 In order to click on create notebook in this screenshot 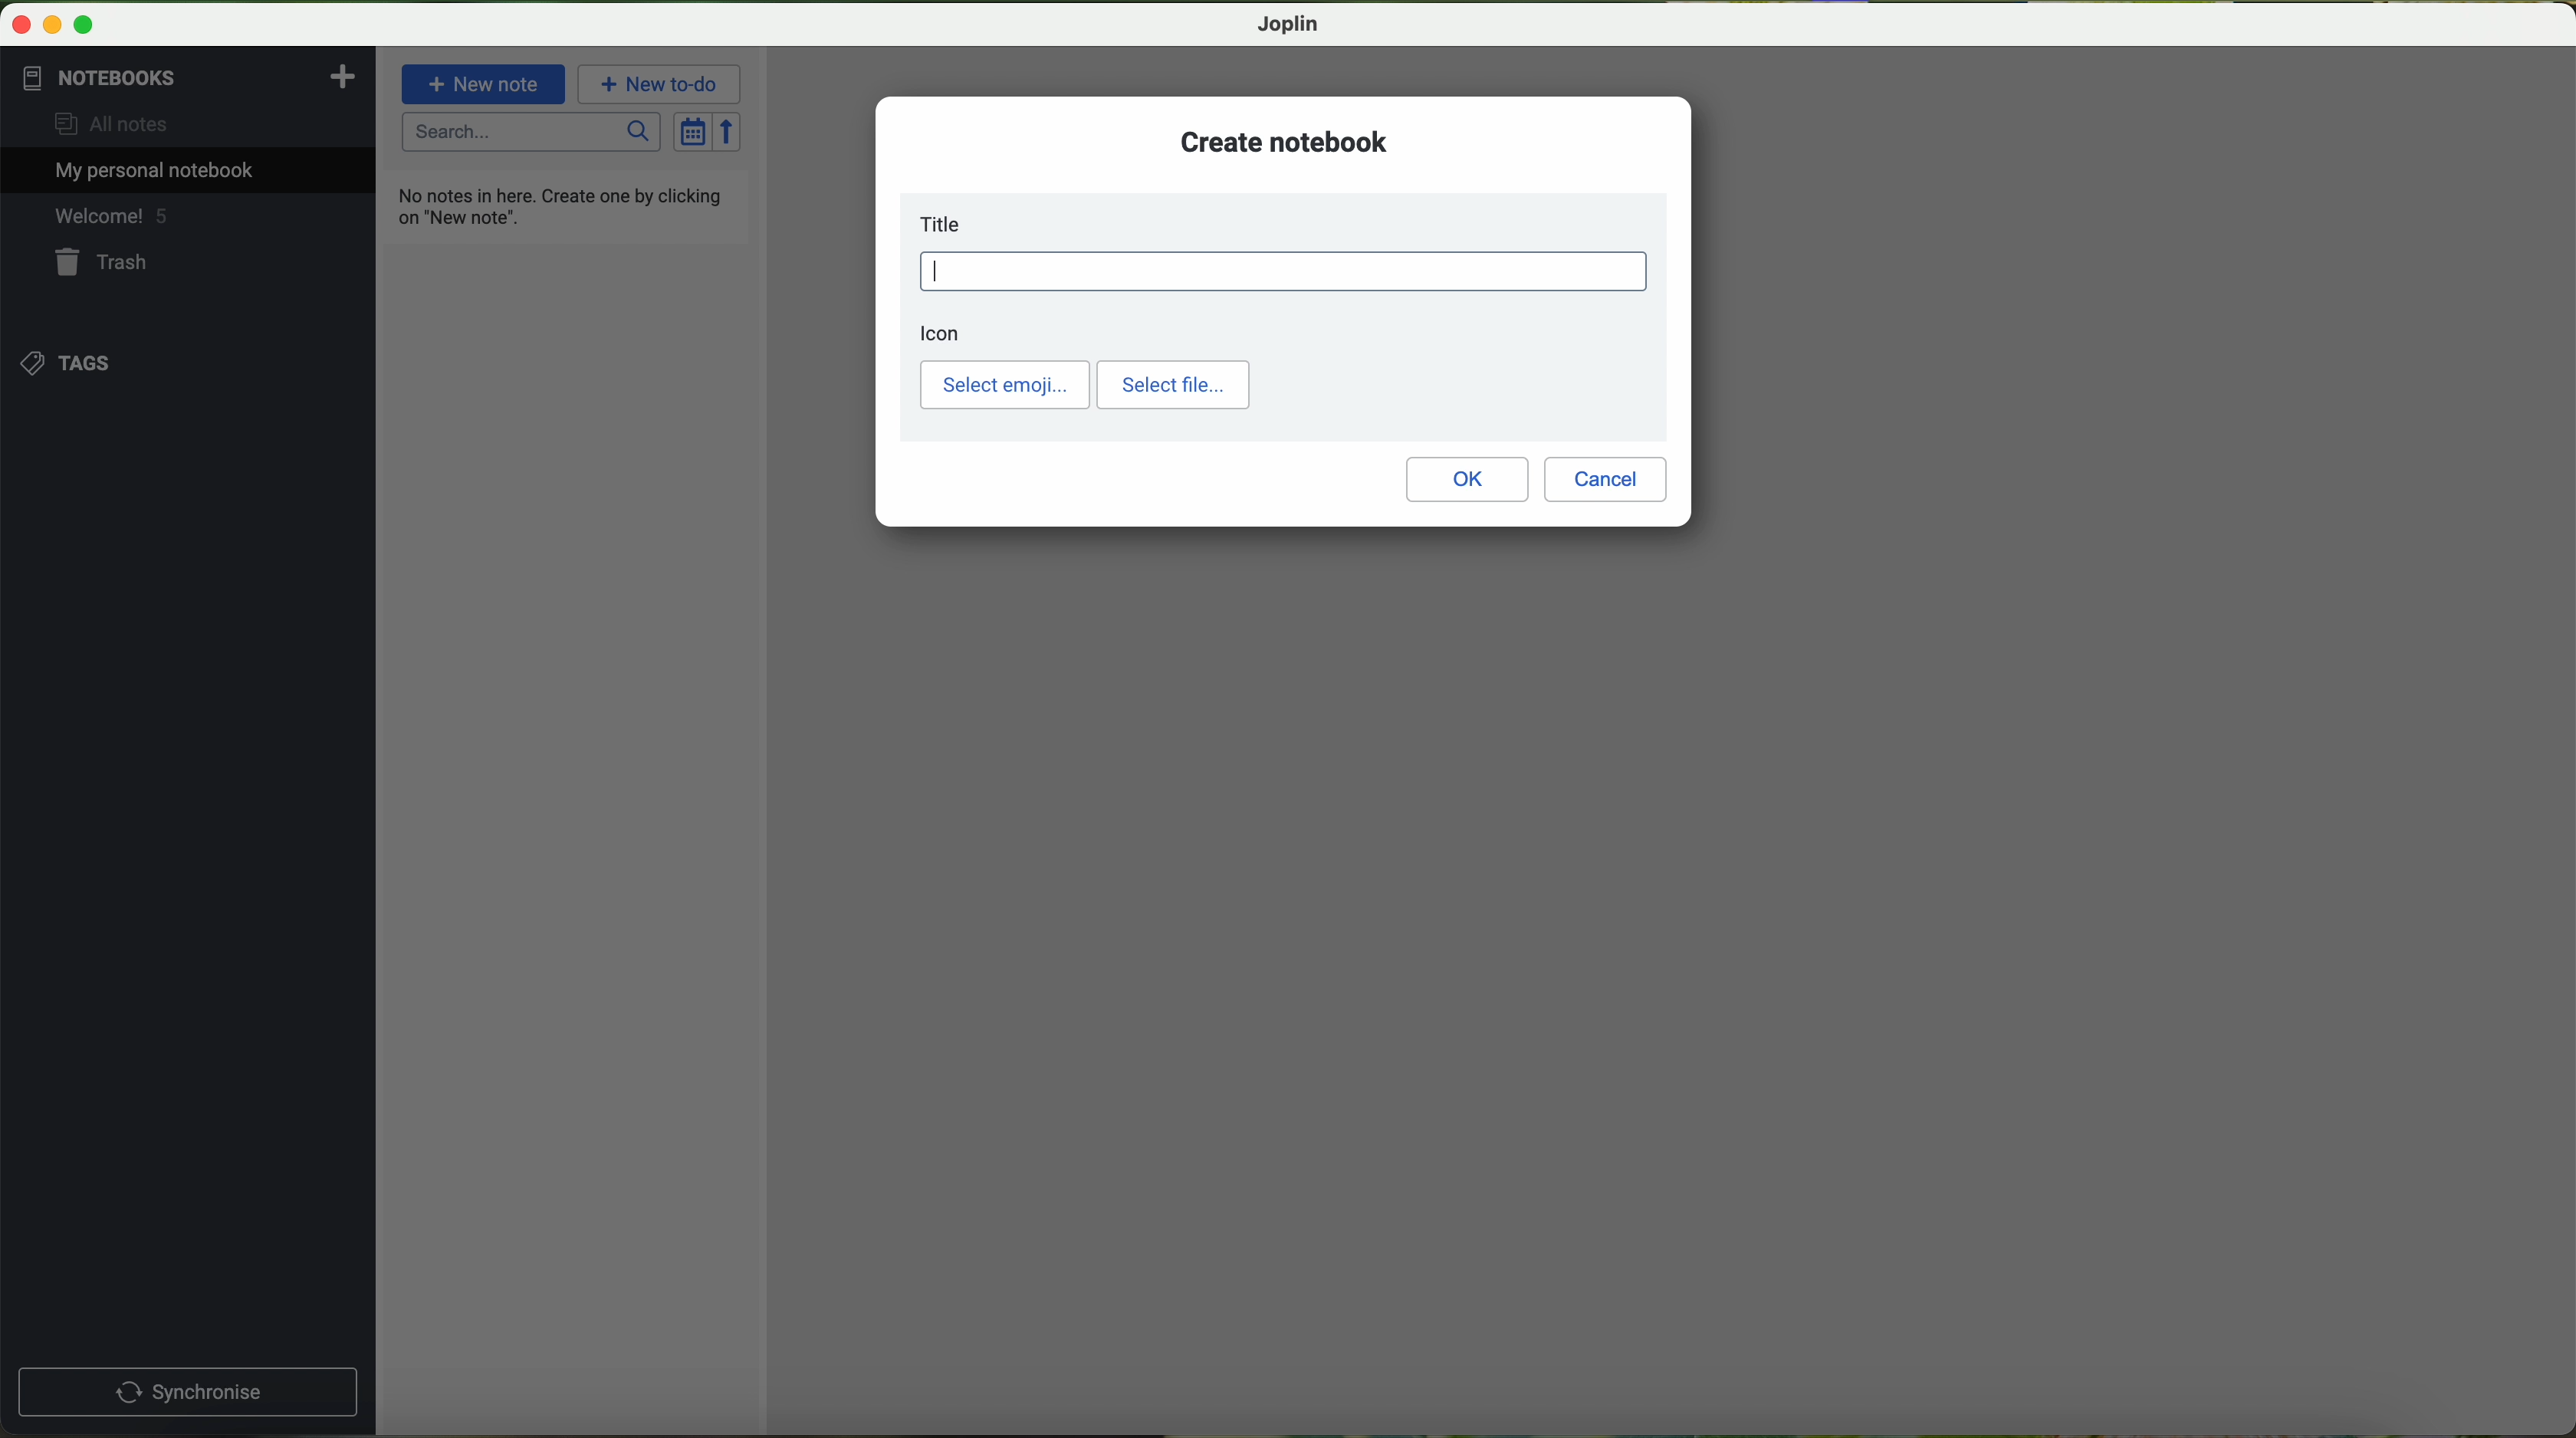, I will do `click(1285, 141)`.